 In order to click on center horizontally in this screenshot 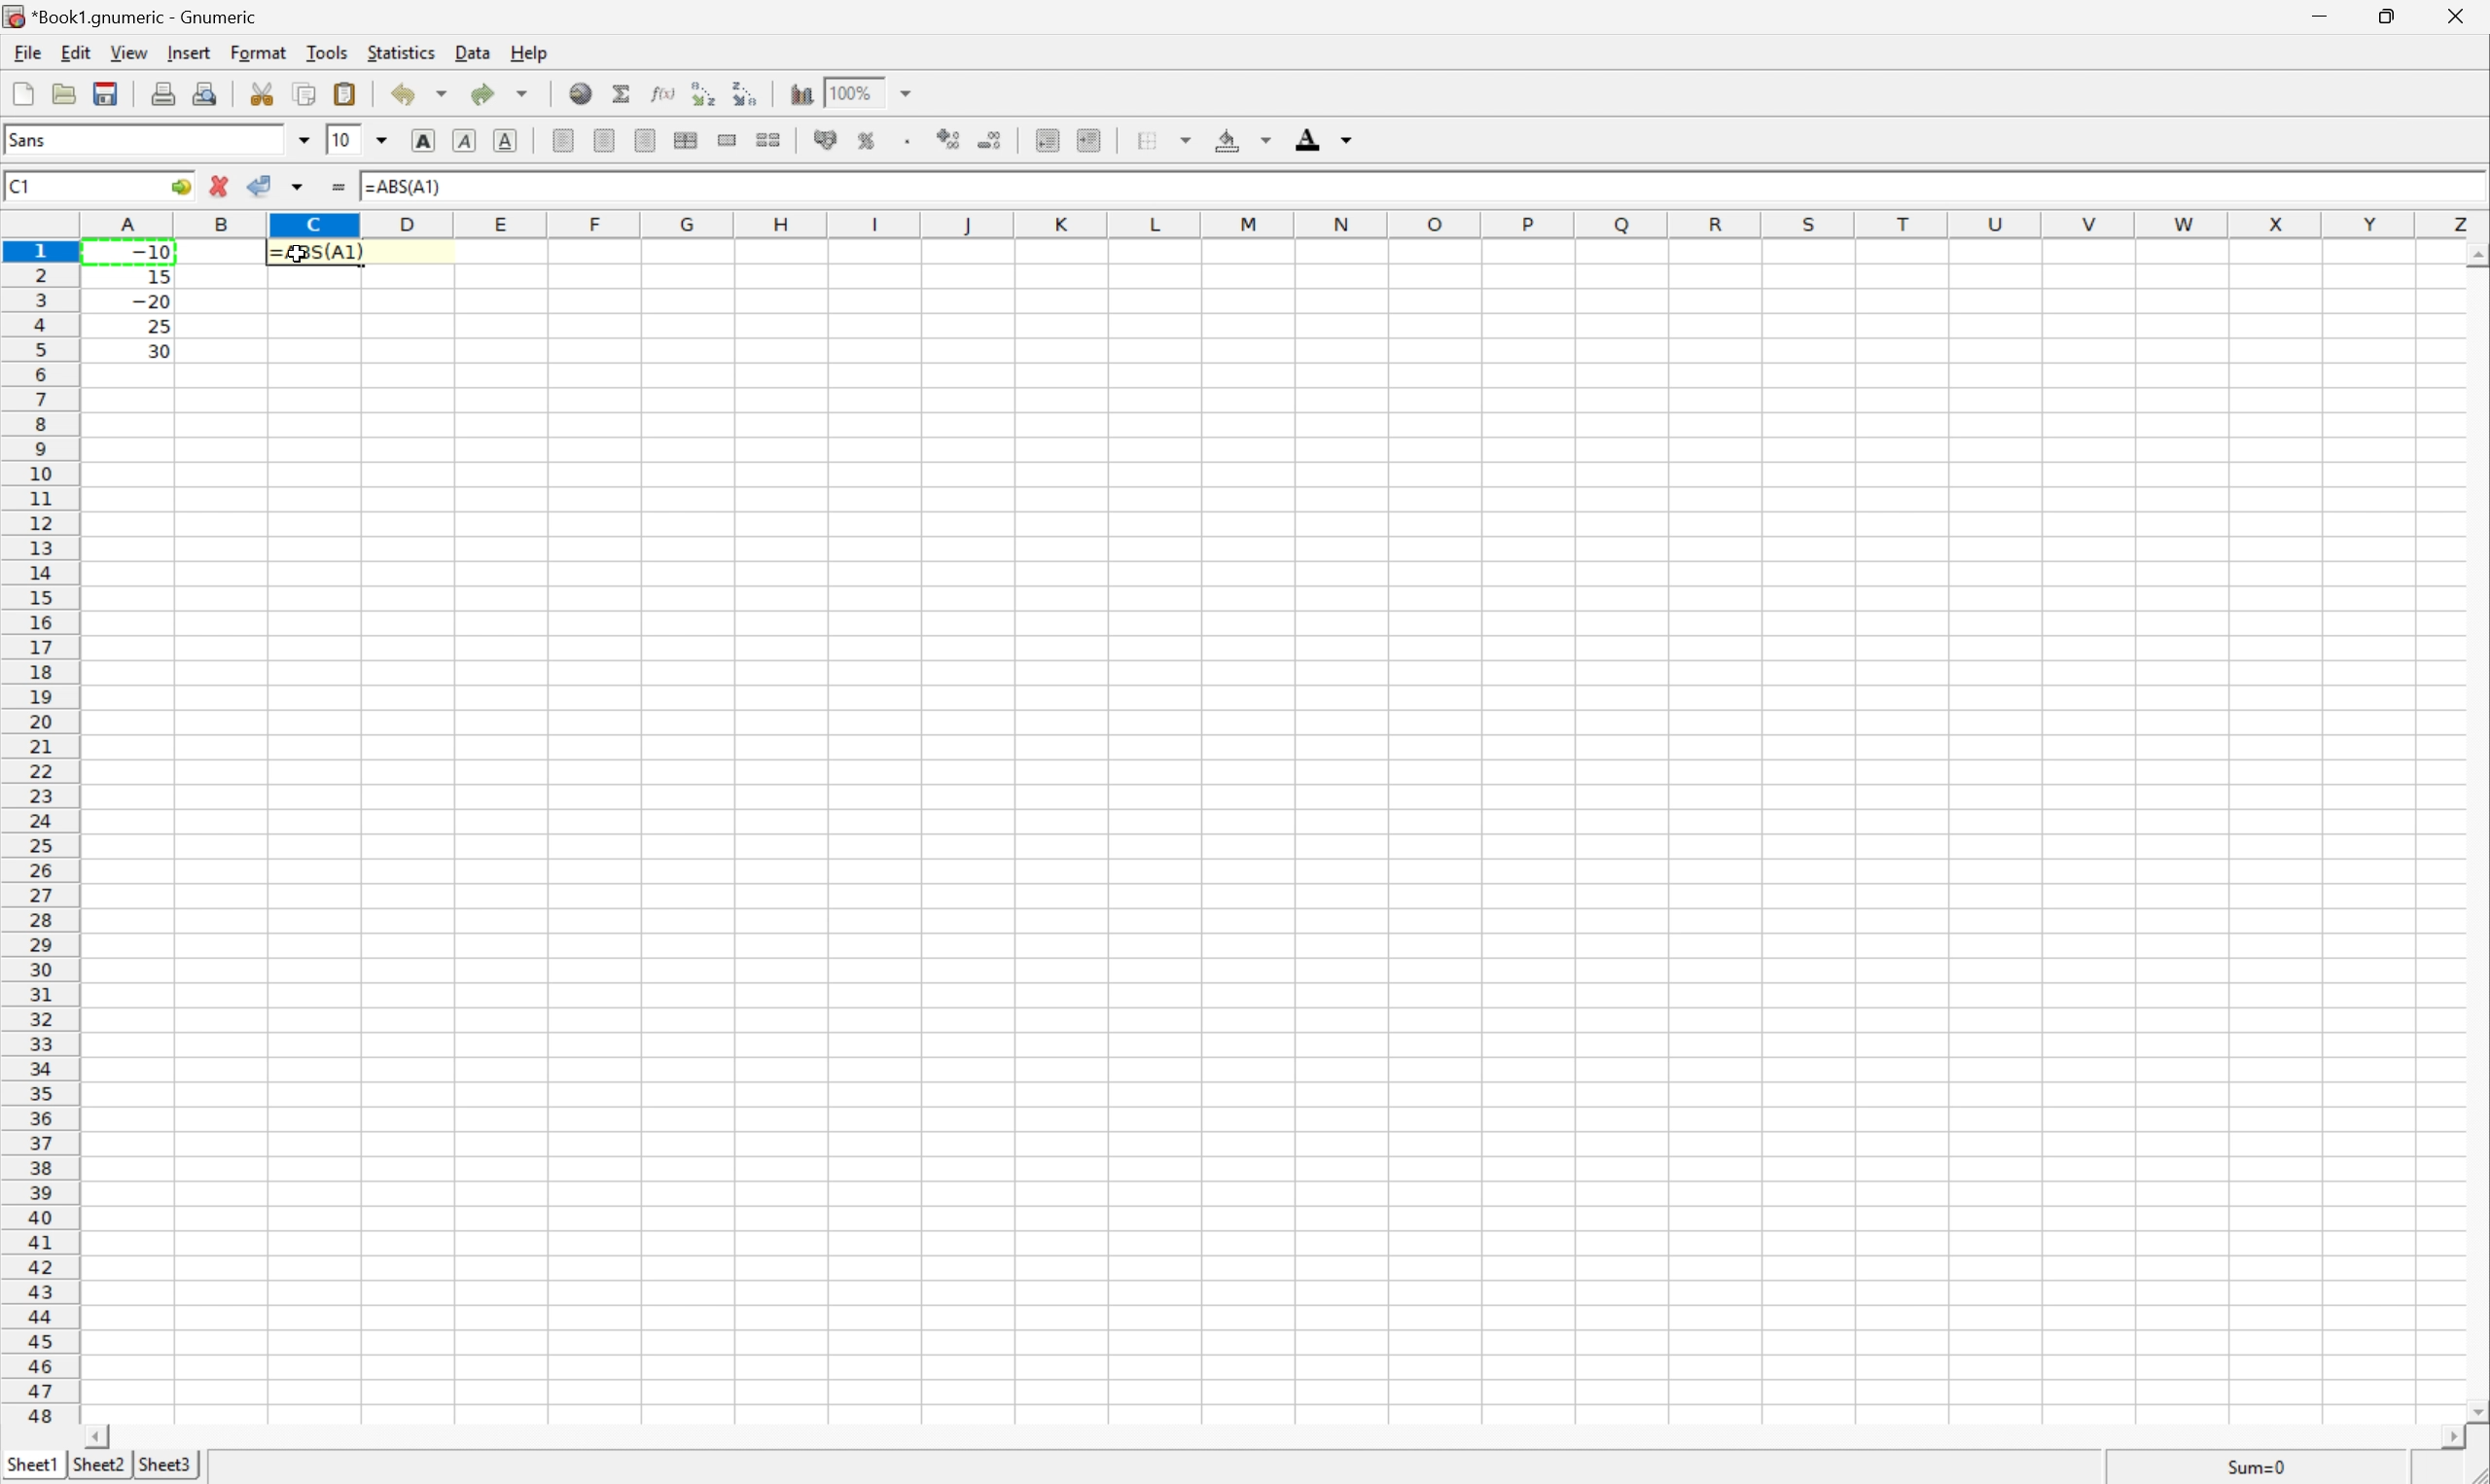, I will do `click(606, 140)`.